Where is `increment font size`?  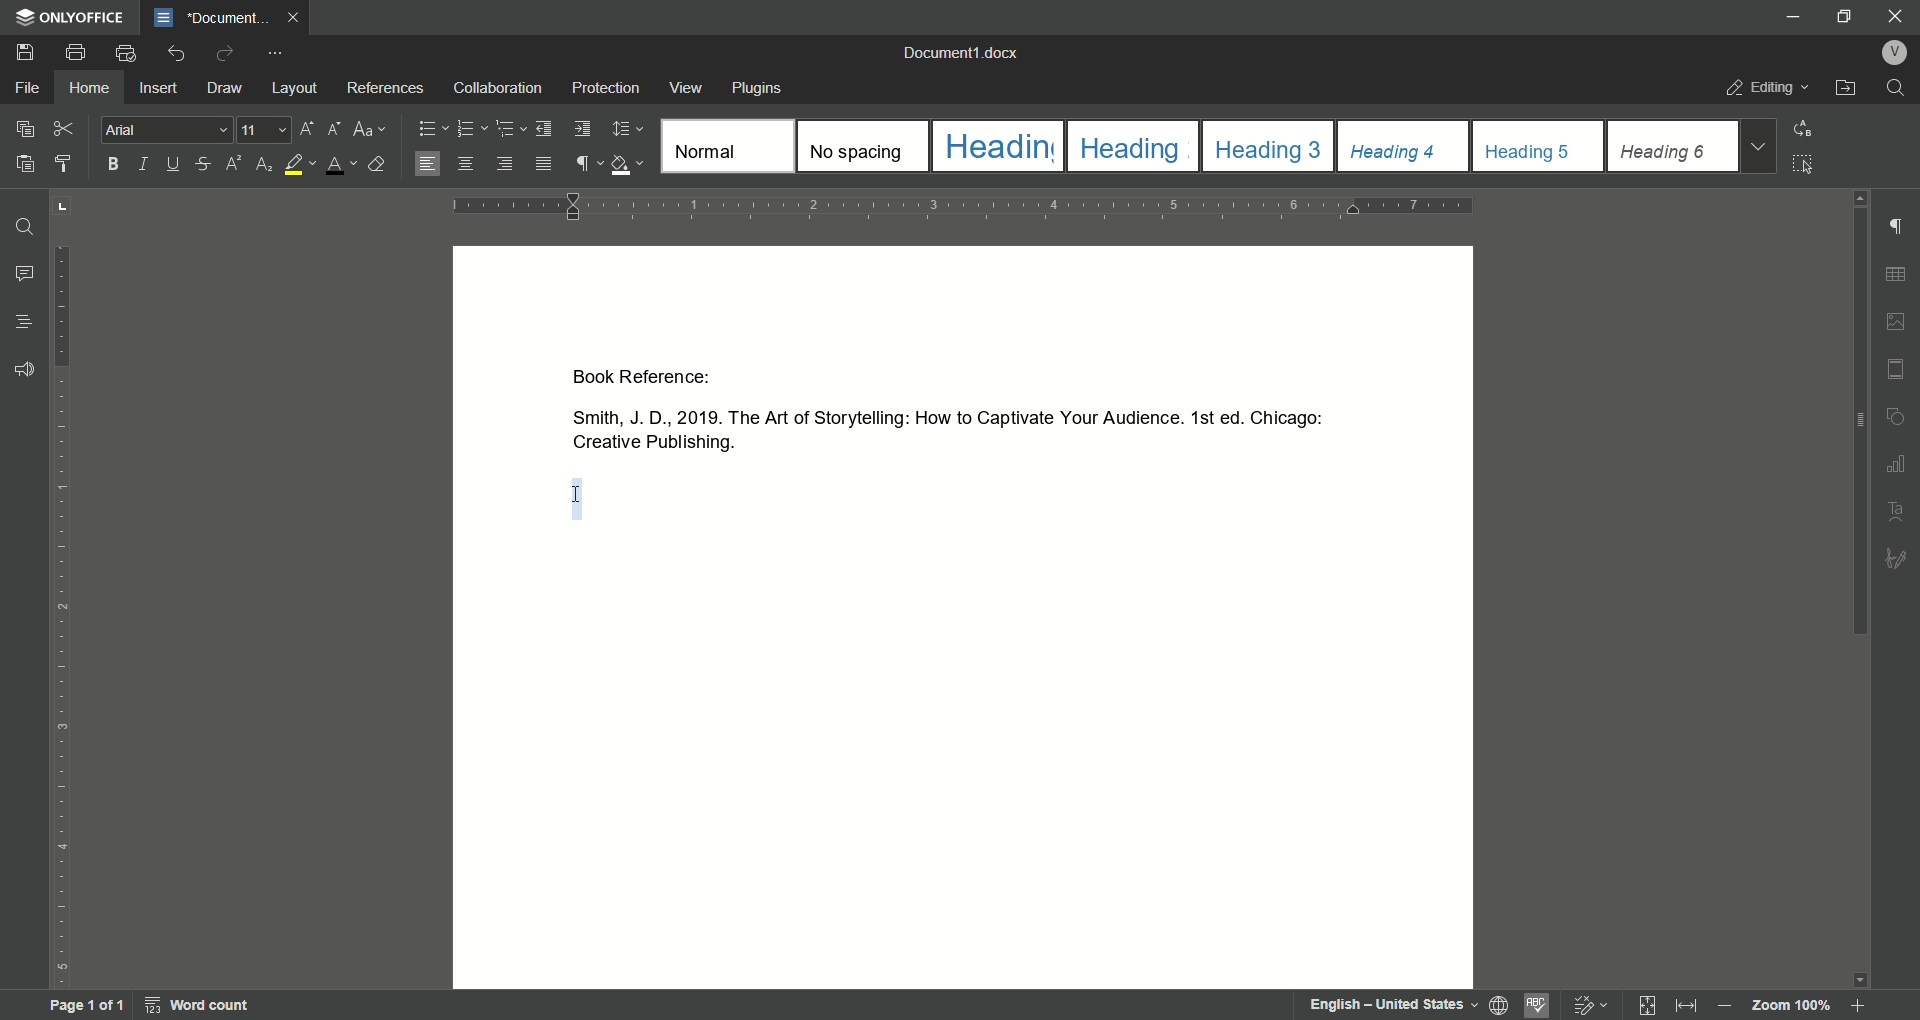 increment font size is located at coordinates (305, 129).